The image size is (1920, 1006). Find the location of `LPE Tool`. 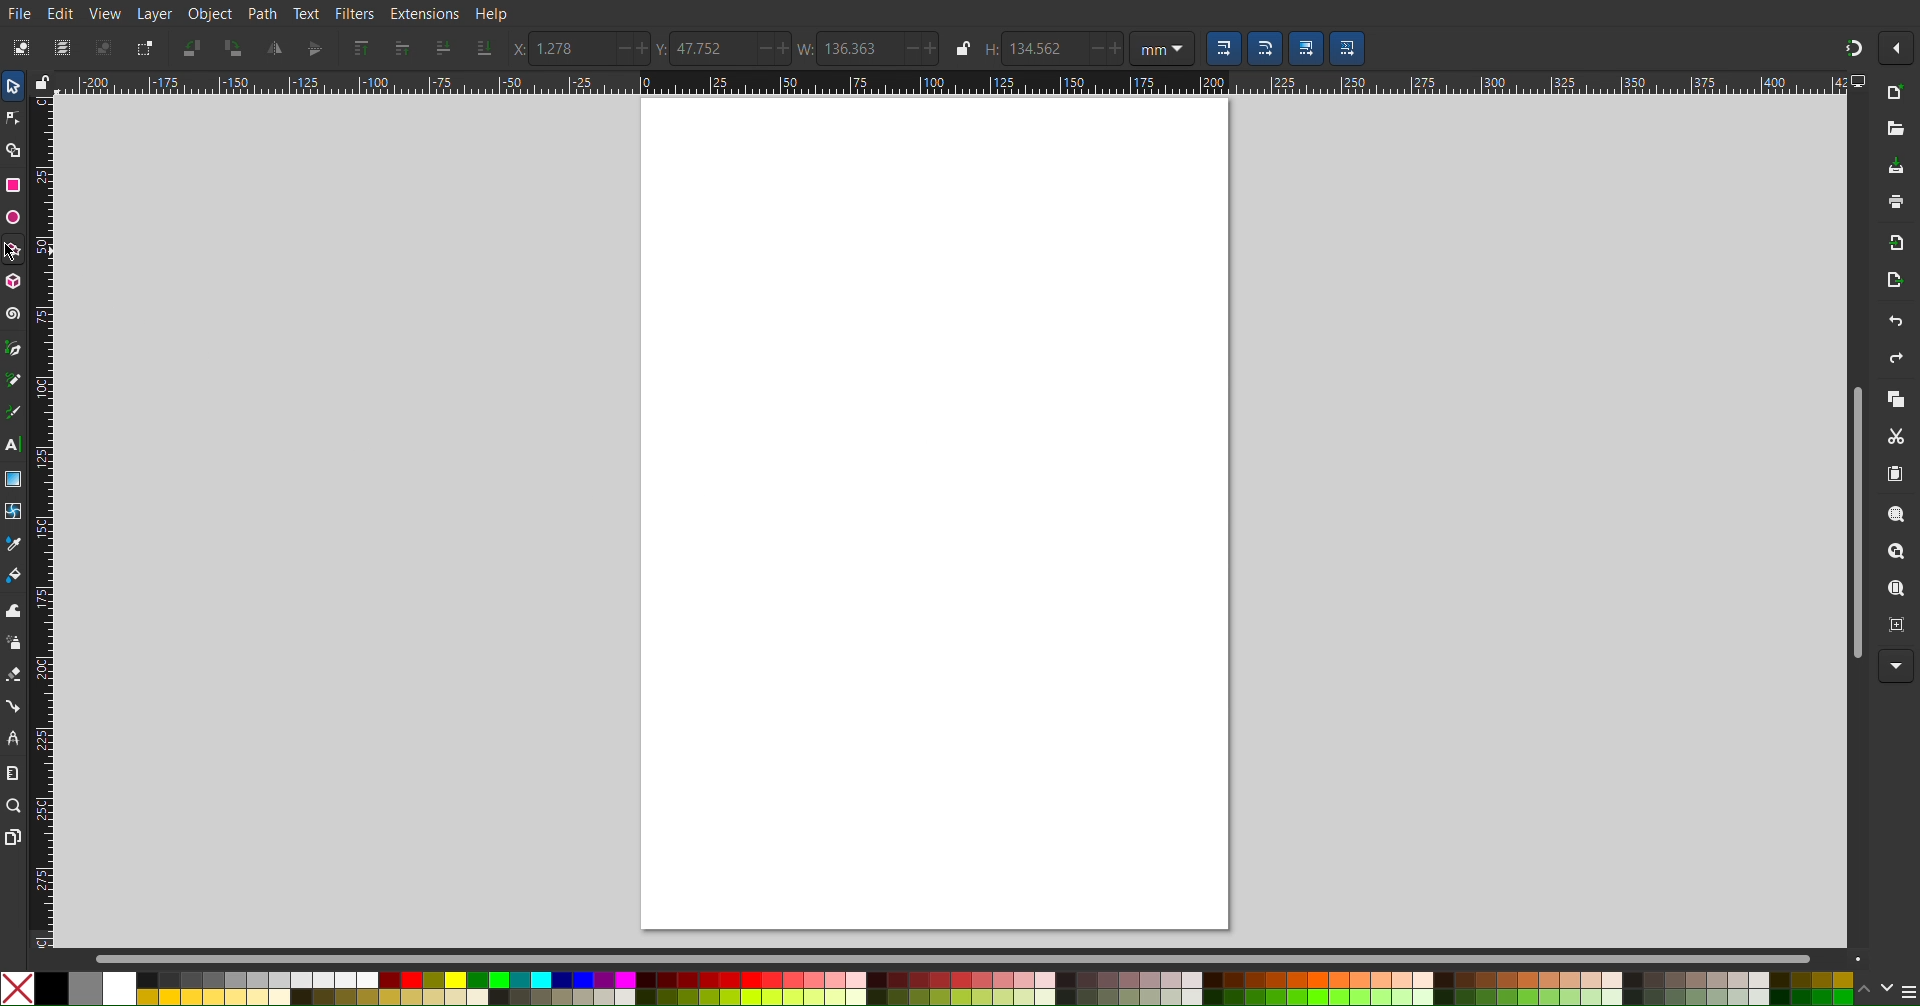

LPE Tool is located at coordinates (13, 737).